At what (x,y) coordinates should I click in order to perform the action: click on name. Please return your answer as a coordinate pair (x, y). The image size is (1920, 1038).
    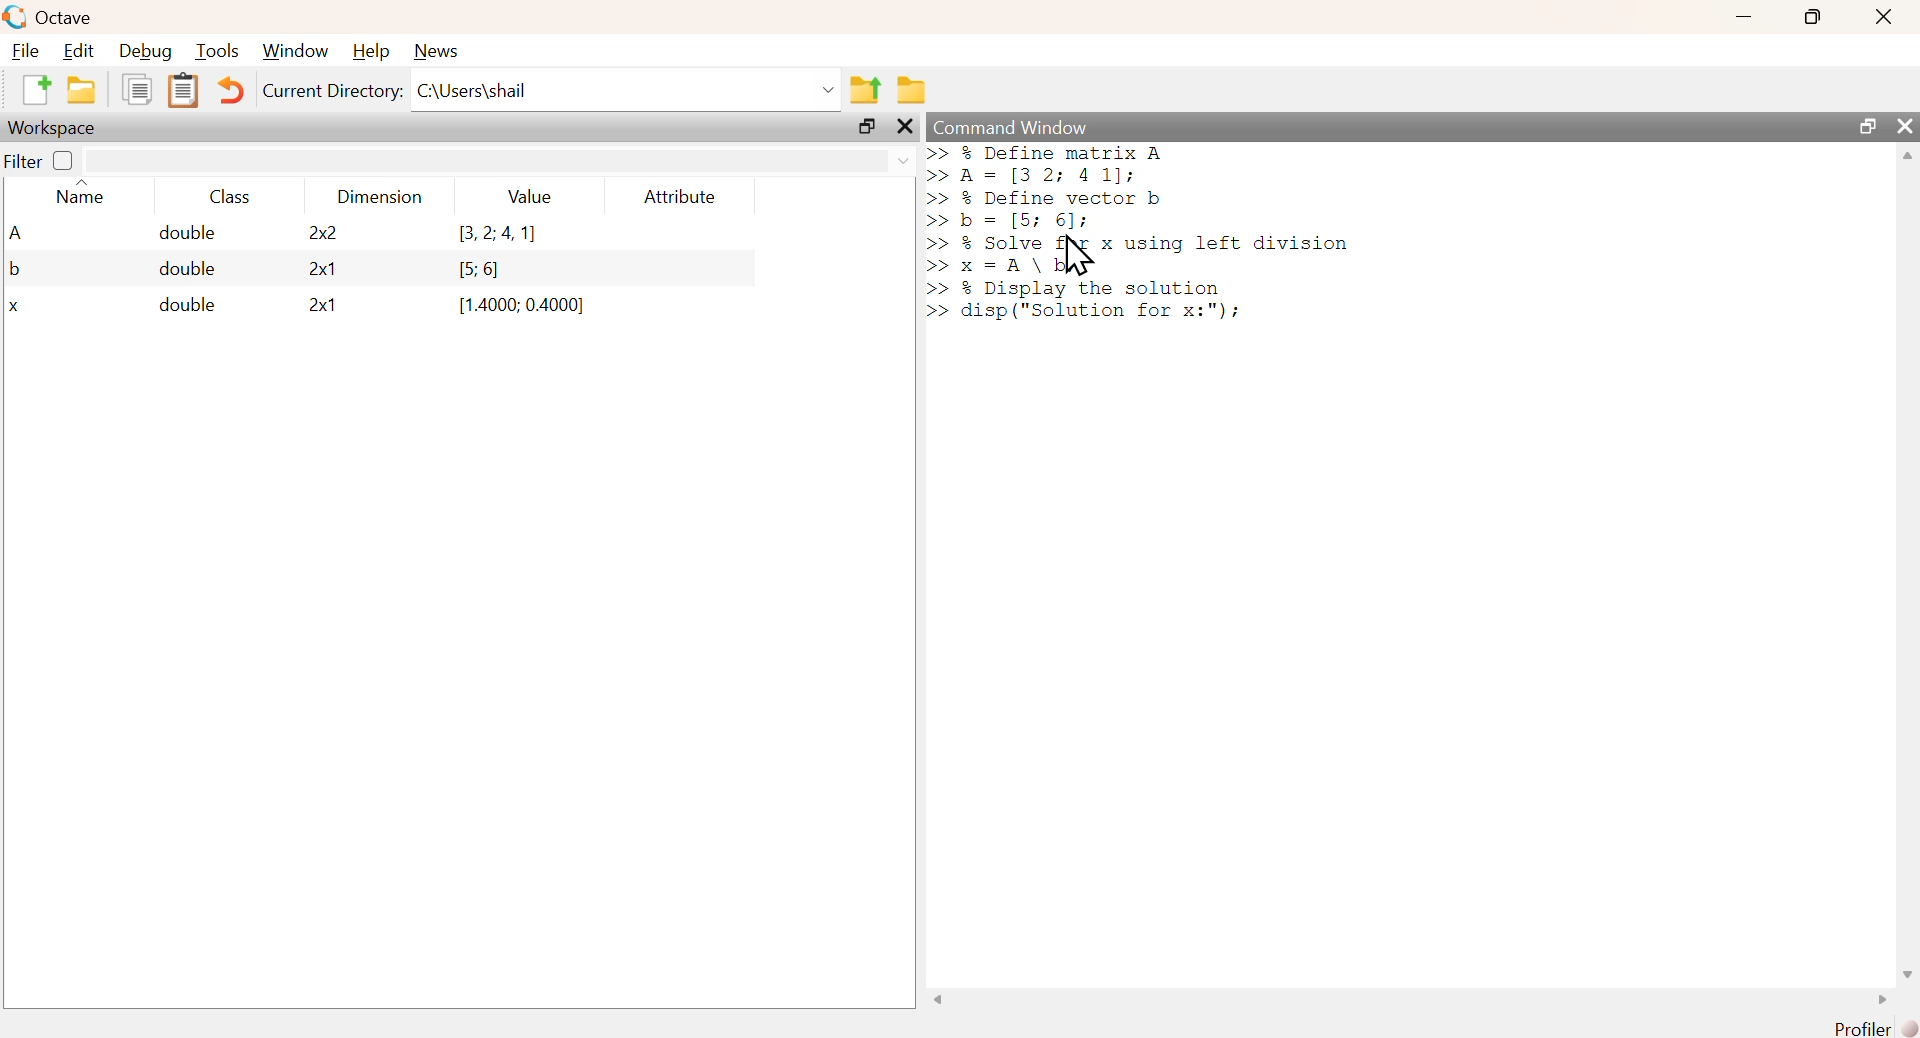
    Looking at the image, I should click on (77, 196).